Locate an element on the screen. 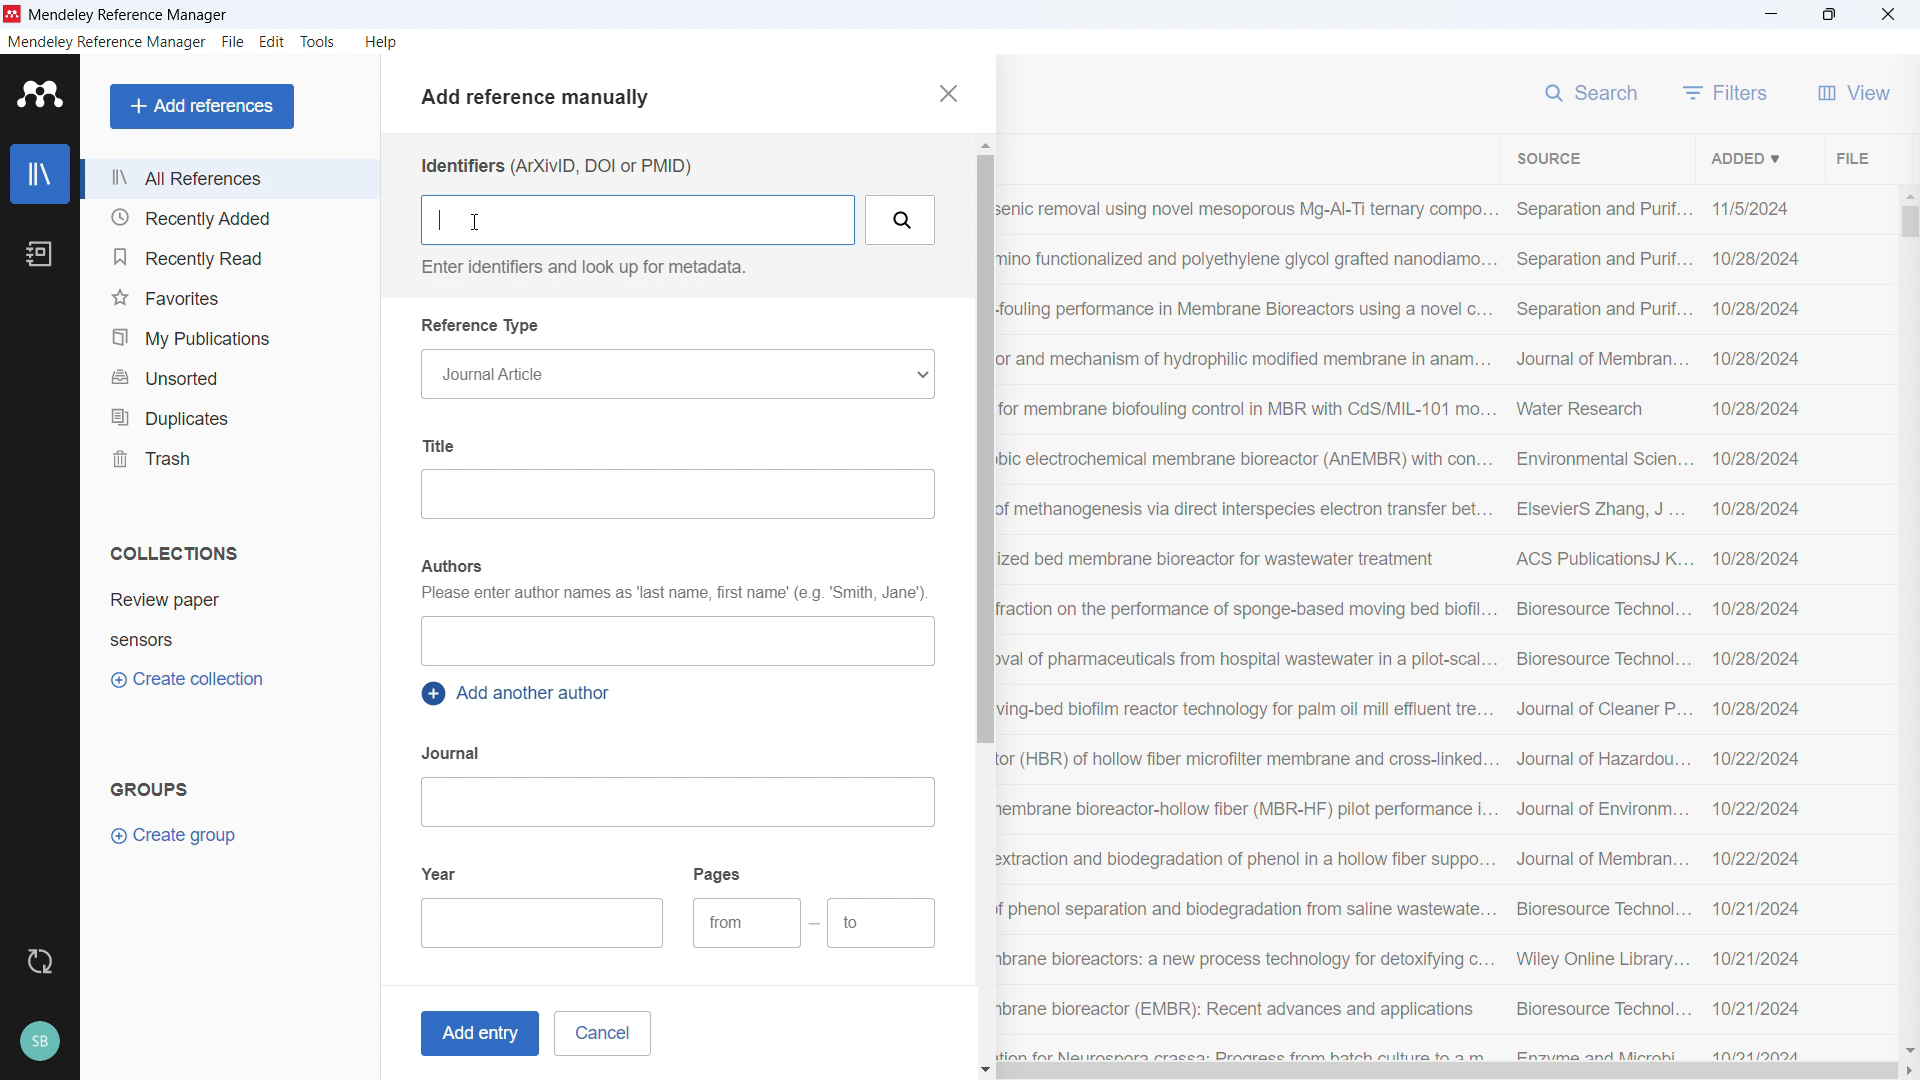 This screenshot has height=1080, width=1920. Reference type selection  is located at coordinates (676, 374).